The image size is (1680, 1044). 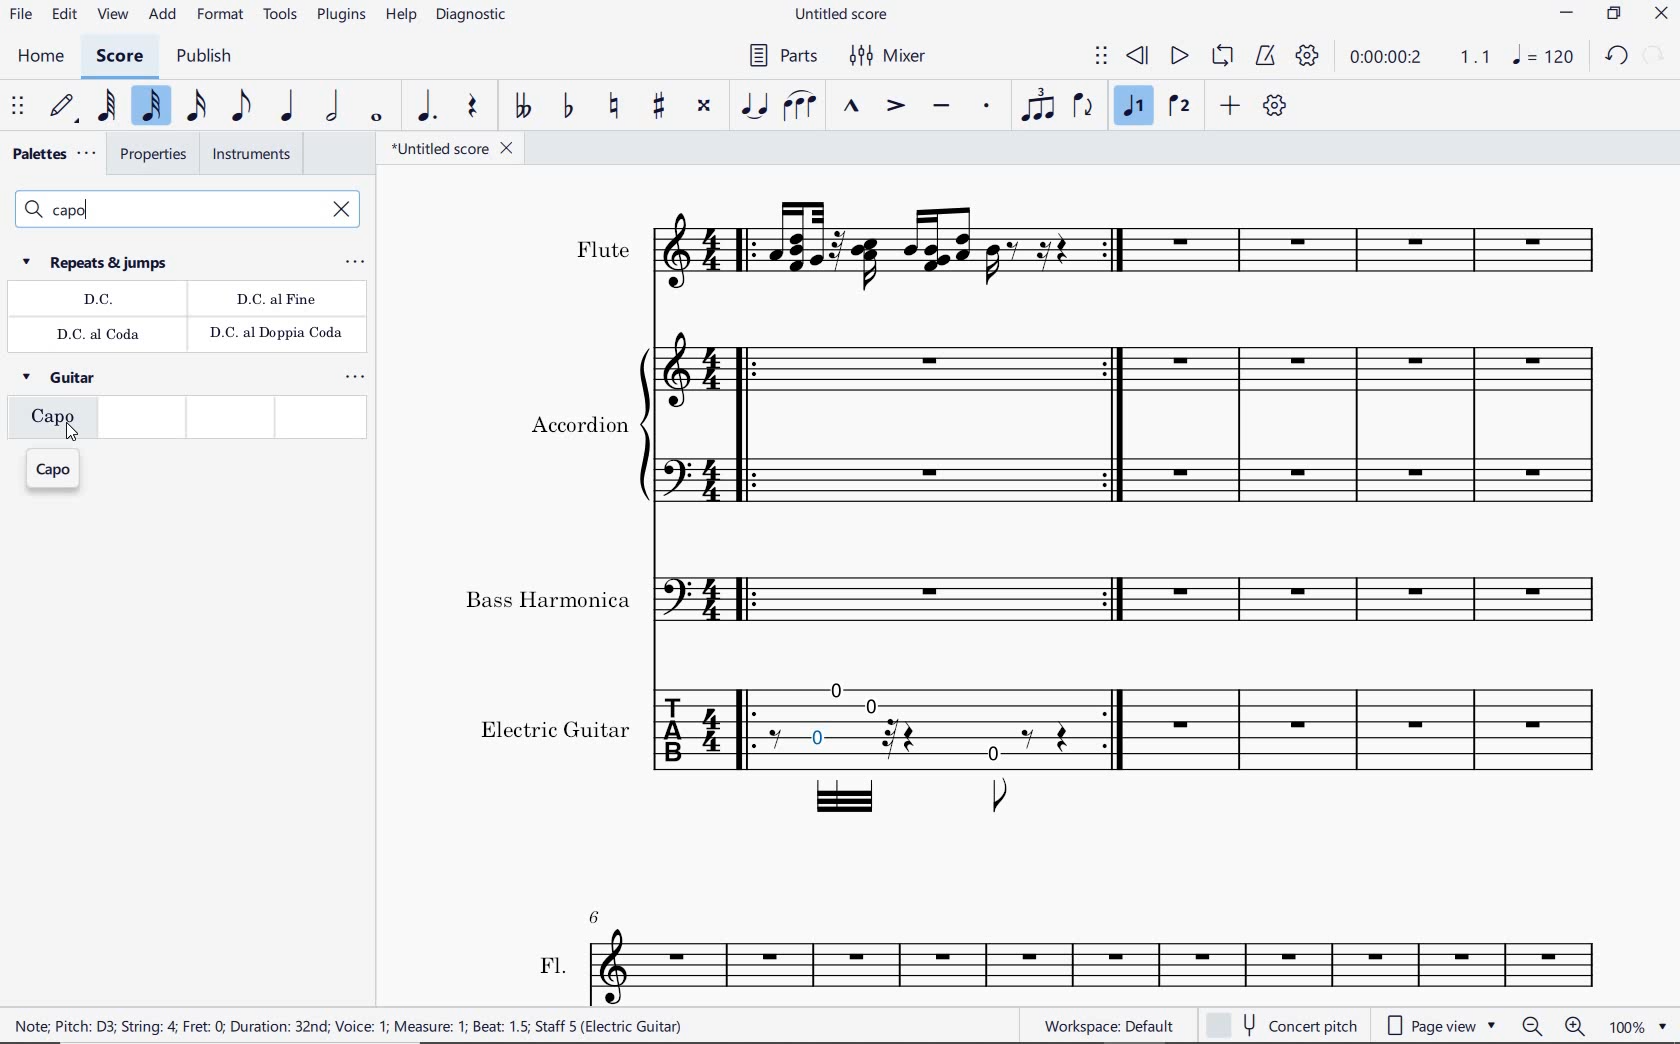 I want to click on undo, so click(x=1614, y=57).